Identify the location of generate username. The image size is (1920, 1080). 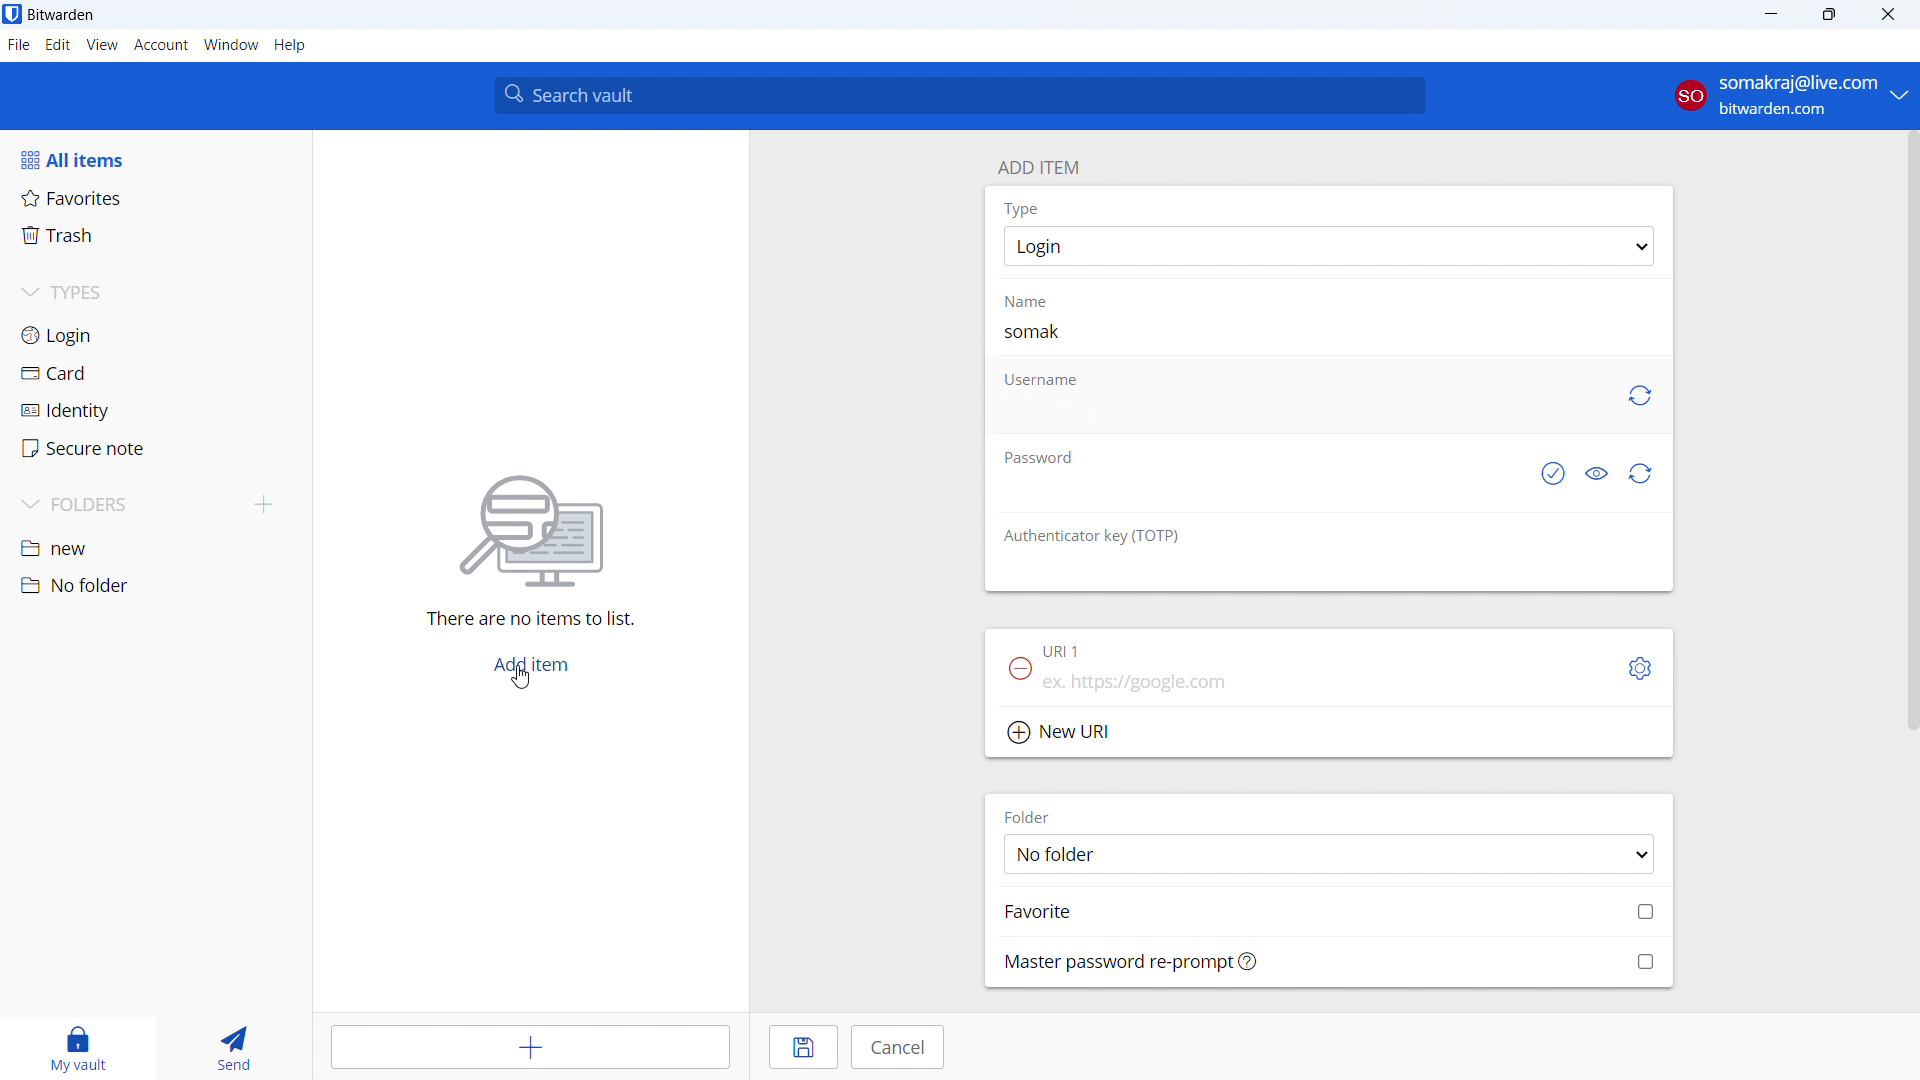
(1638, 396).